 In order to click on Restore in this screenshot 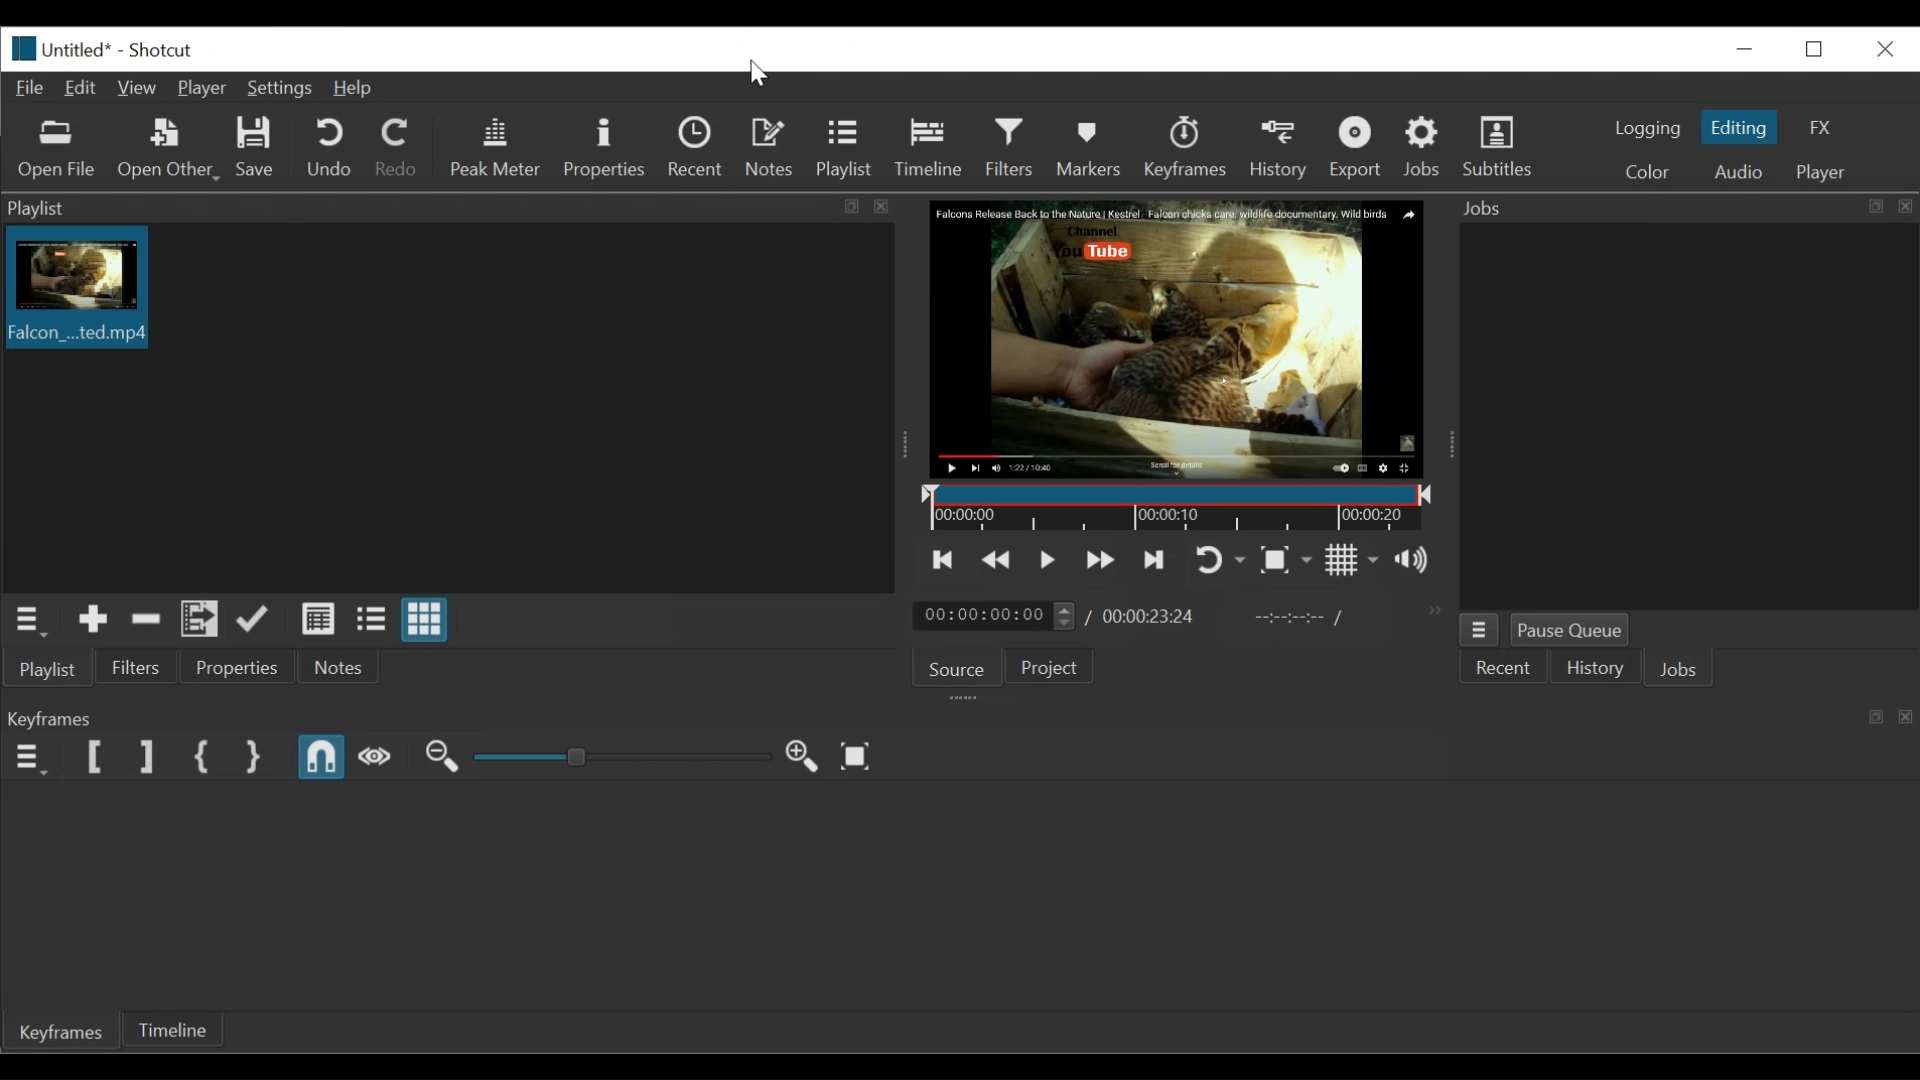, I will do `click(1810, 49)`.